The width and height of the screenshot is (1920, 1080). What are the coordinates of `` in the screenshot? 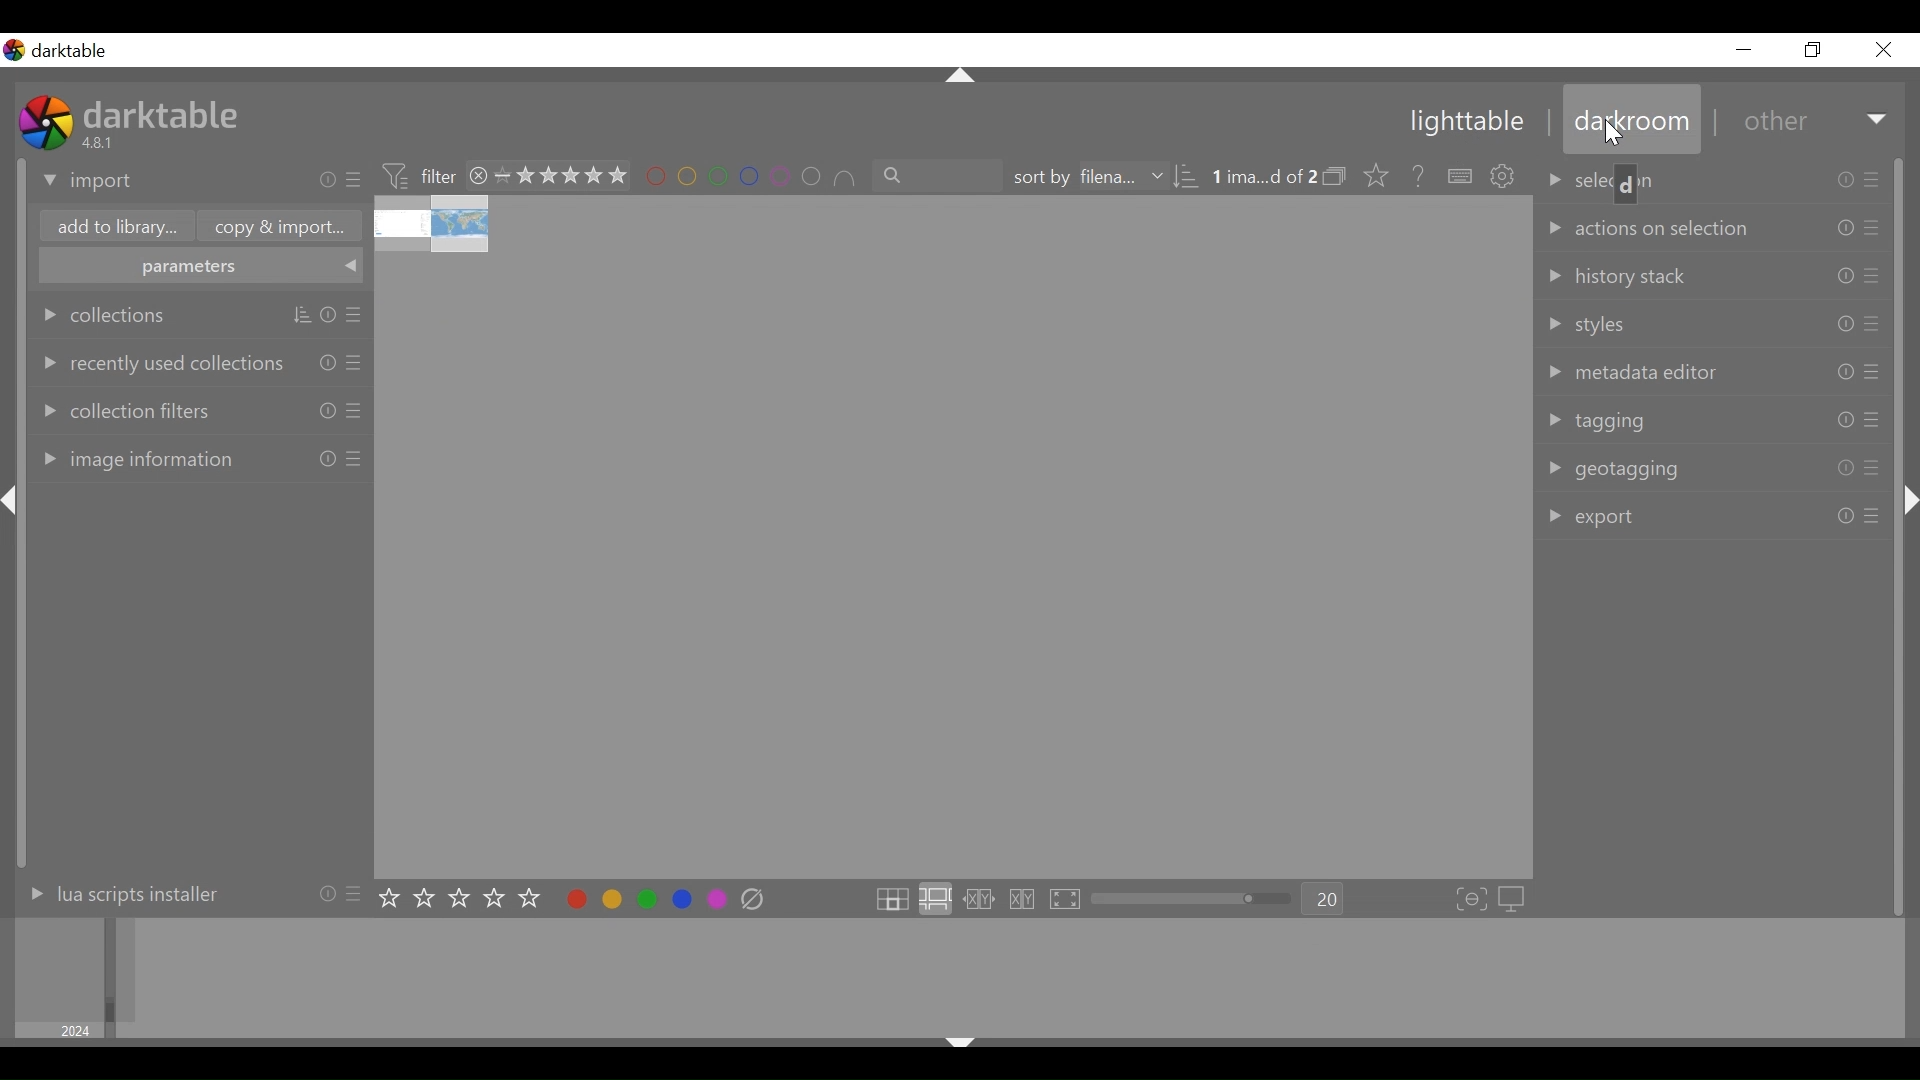 It's located at (959, 75).